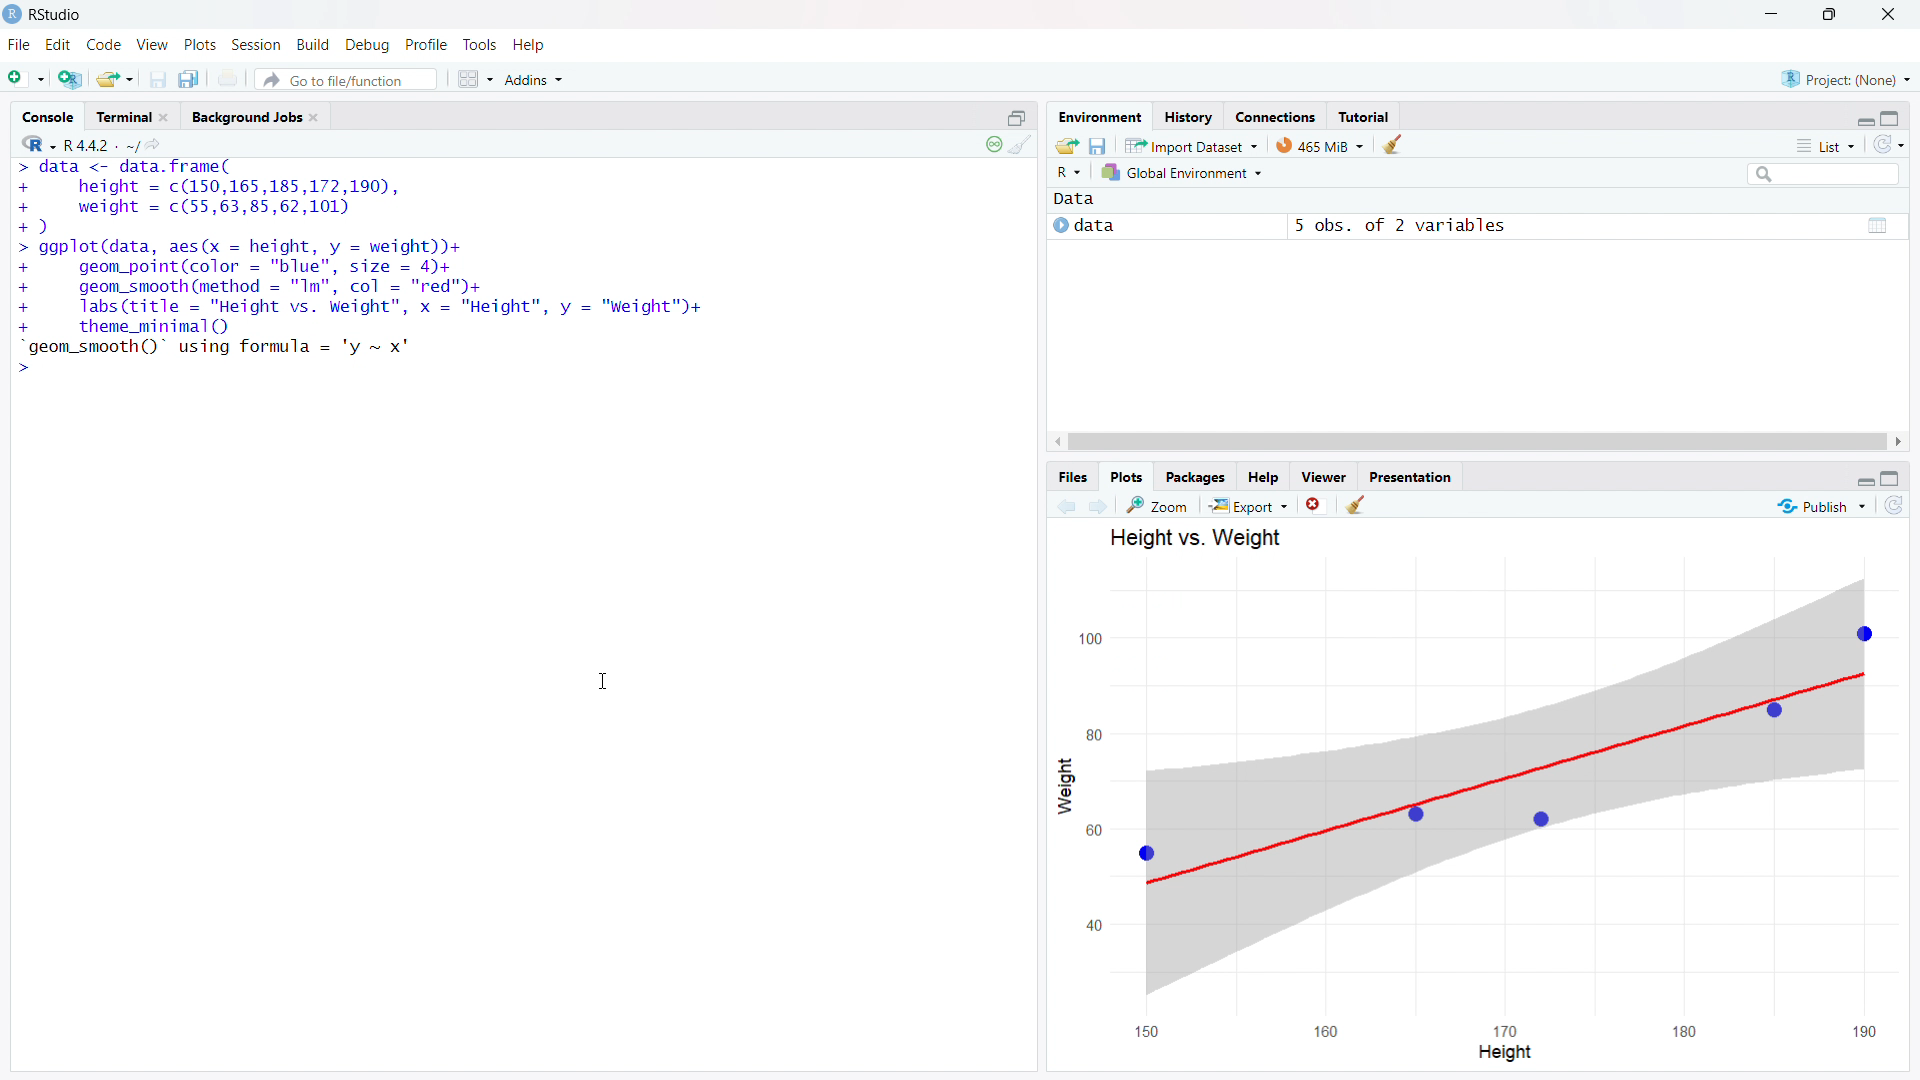 This screenshot has width=1920, height=1080. Describe the element at coordinates (57, 15) in the screenshot. I see `rstudio` at that location.